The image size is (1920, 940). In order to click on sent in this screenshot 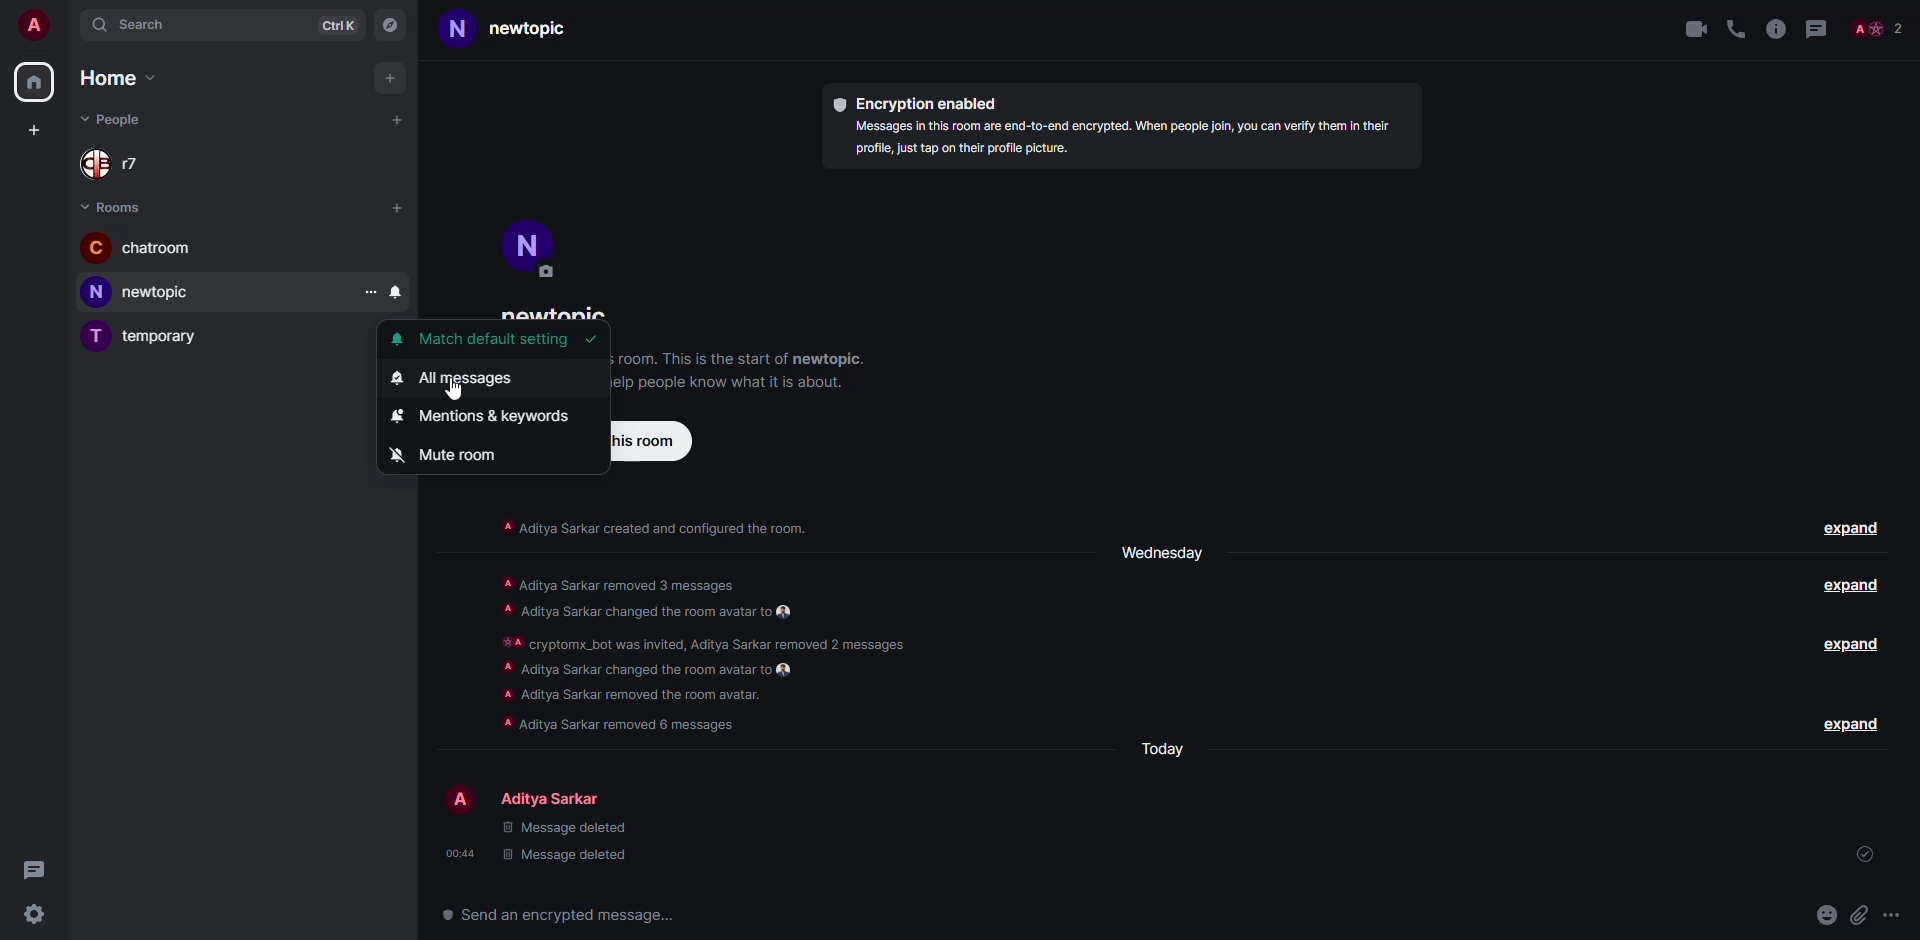, I will do `click(1867, 851)`.